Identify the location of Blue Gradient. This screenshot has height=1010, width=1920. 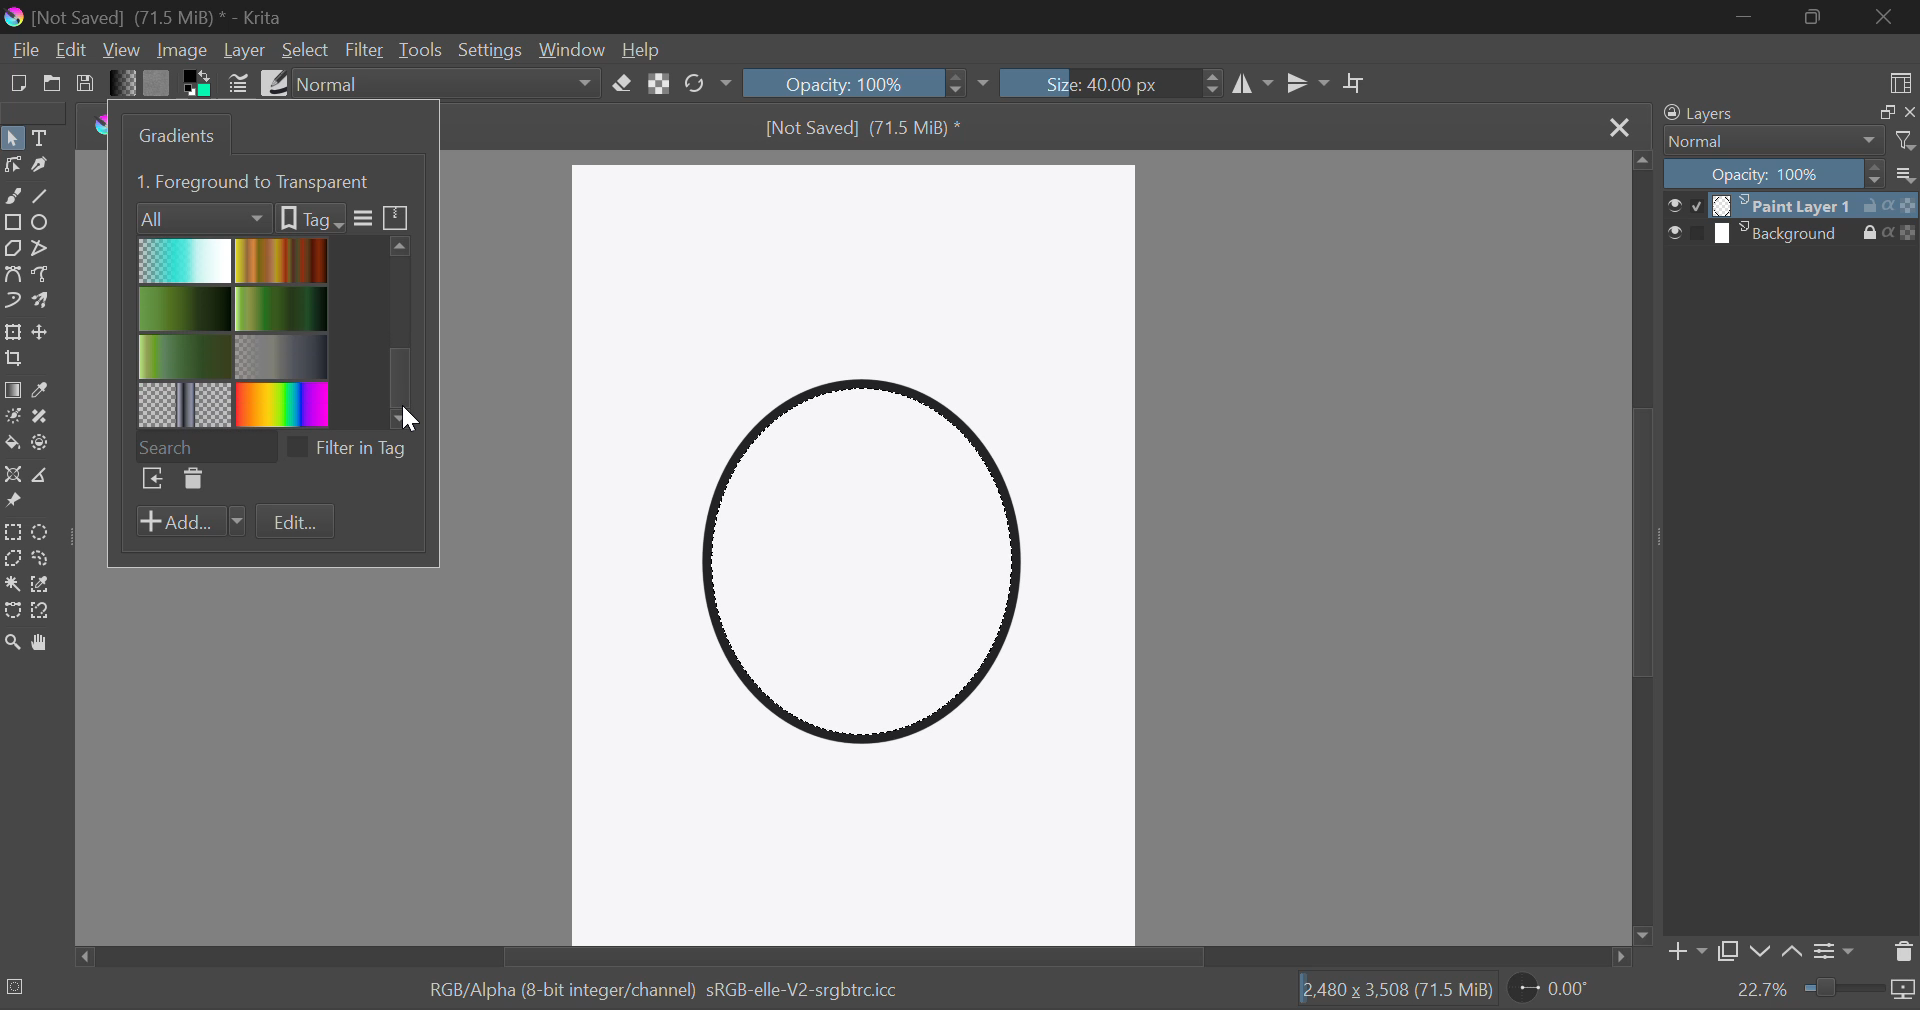
(185, 262).